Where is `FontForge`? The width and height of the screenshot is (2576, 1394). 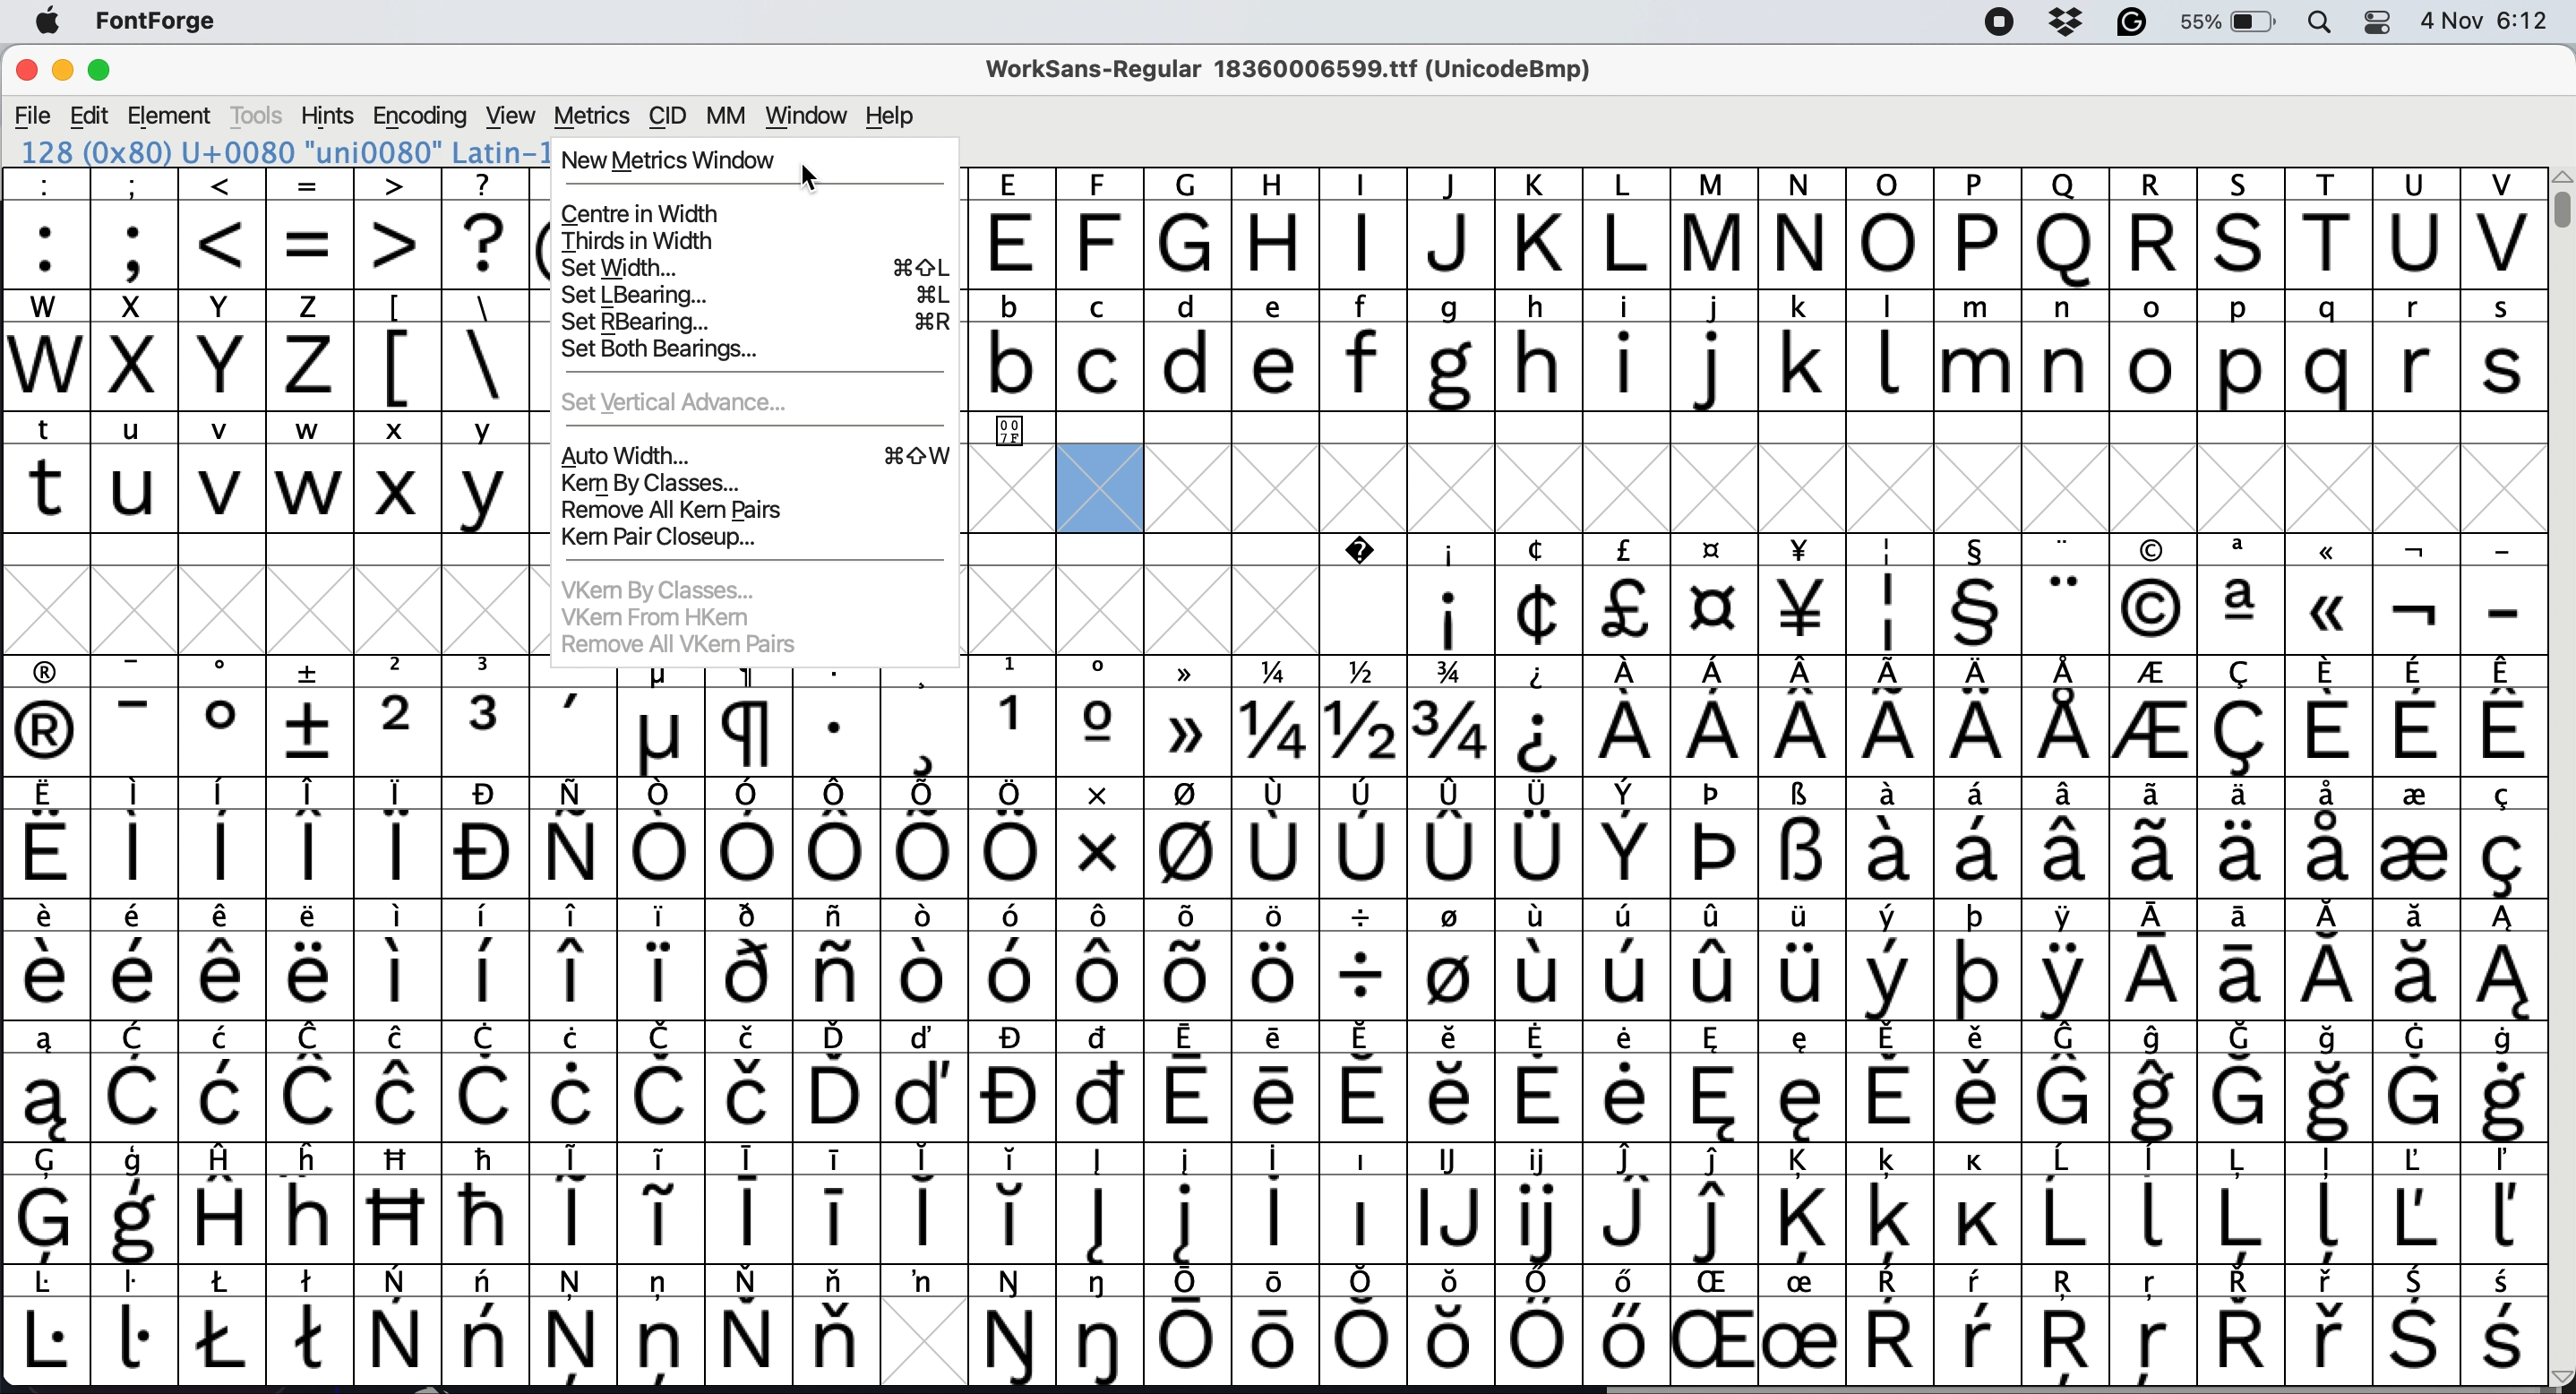 FontForge is located at coordinates (161, 23).